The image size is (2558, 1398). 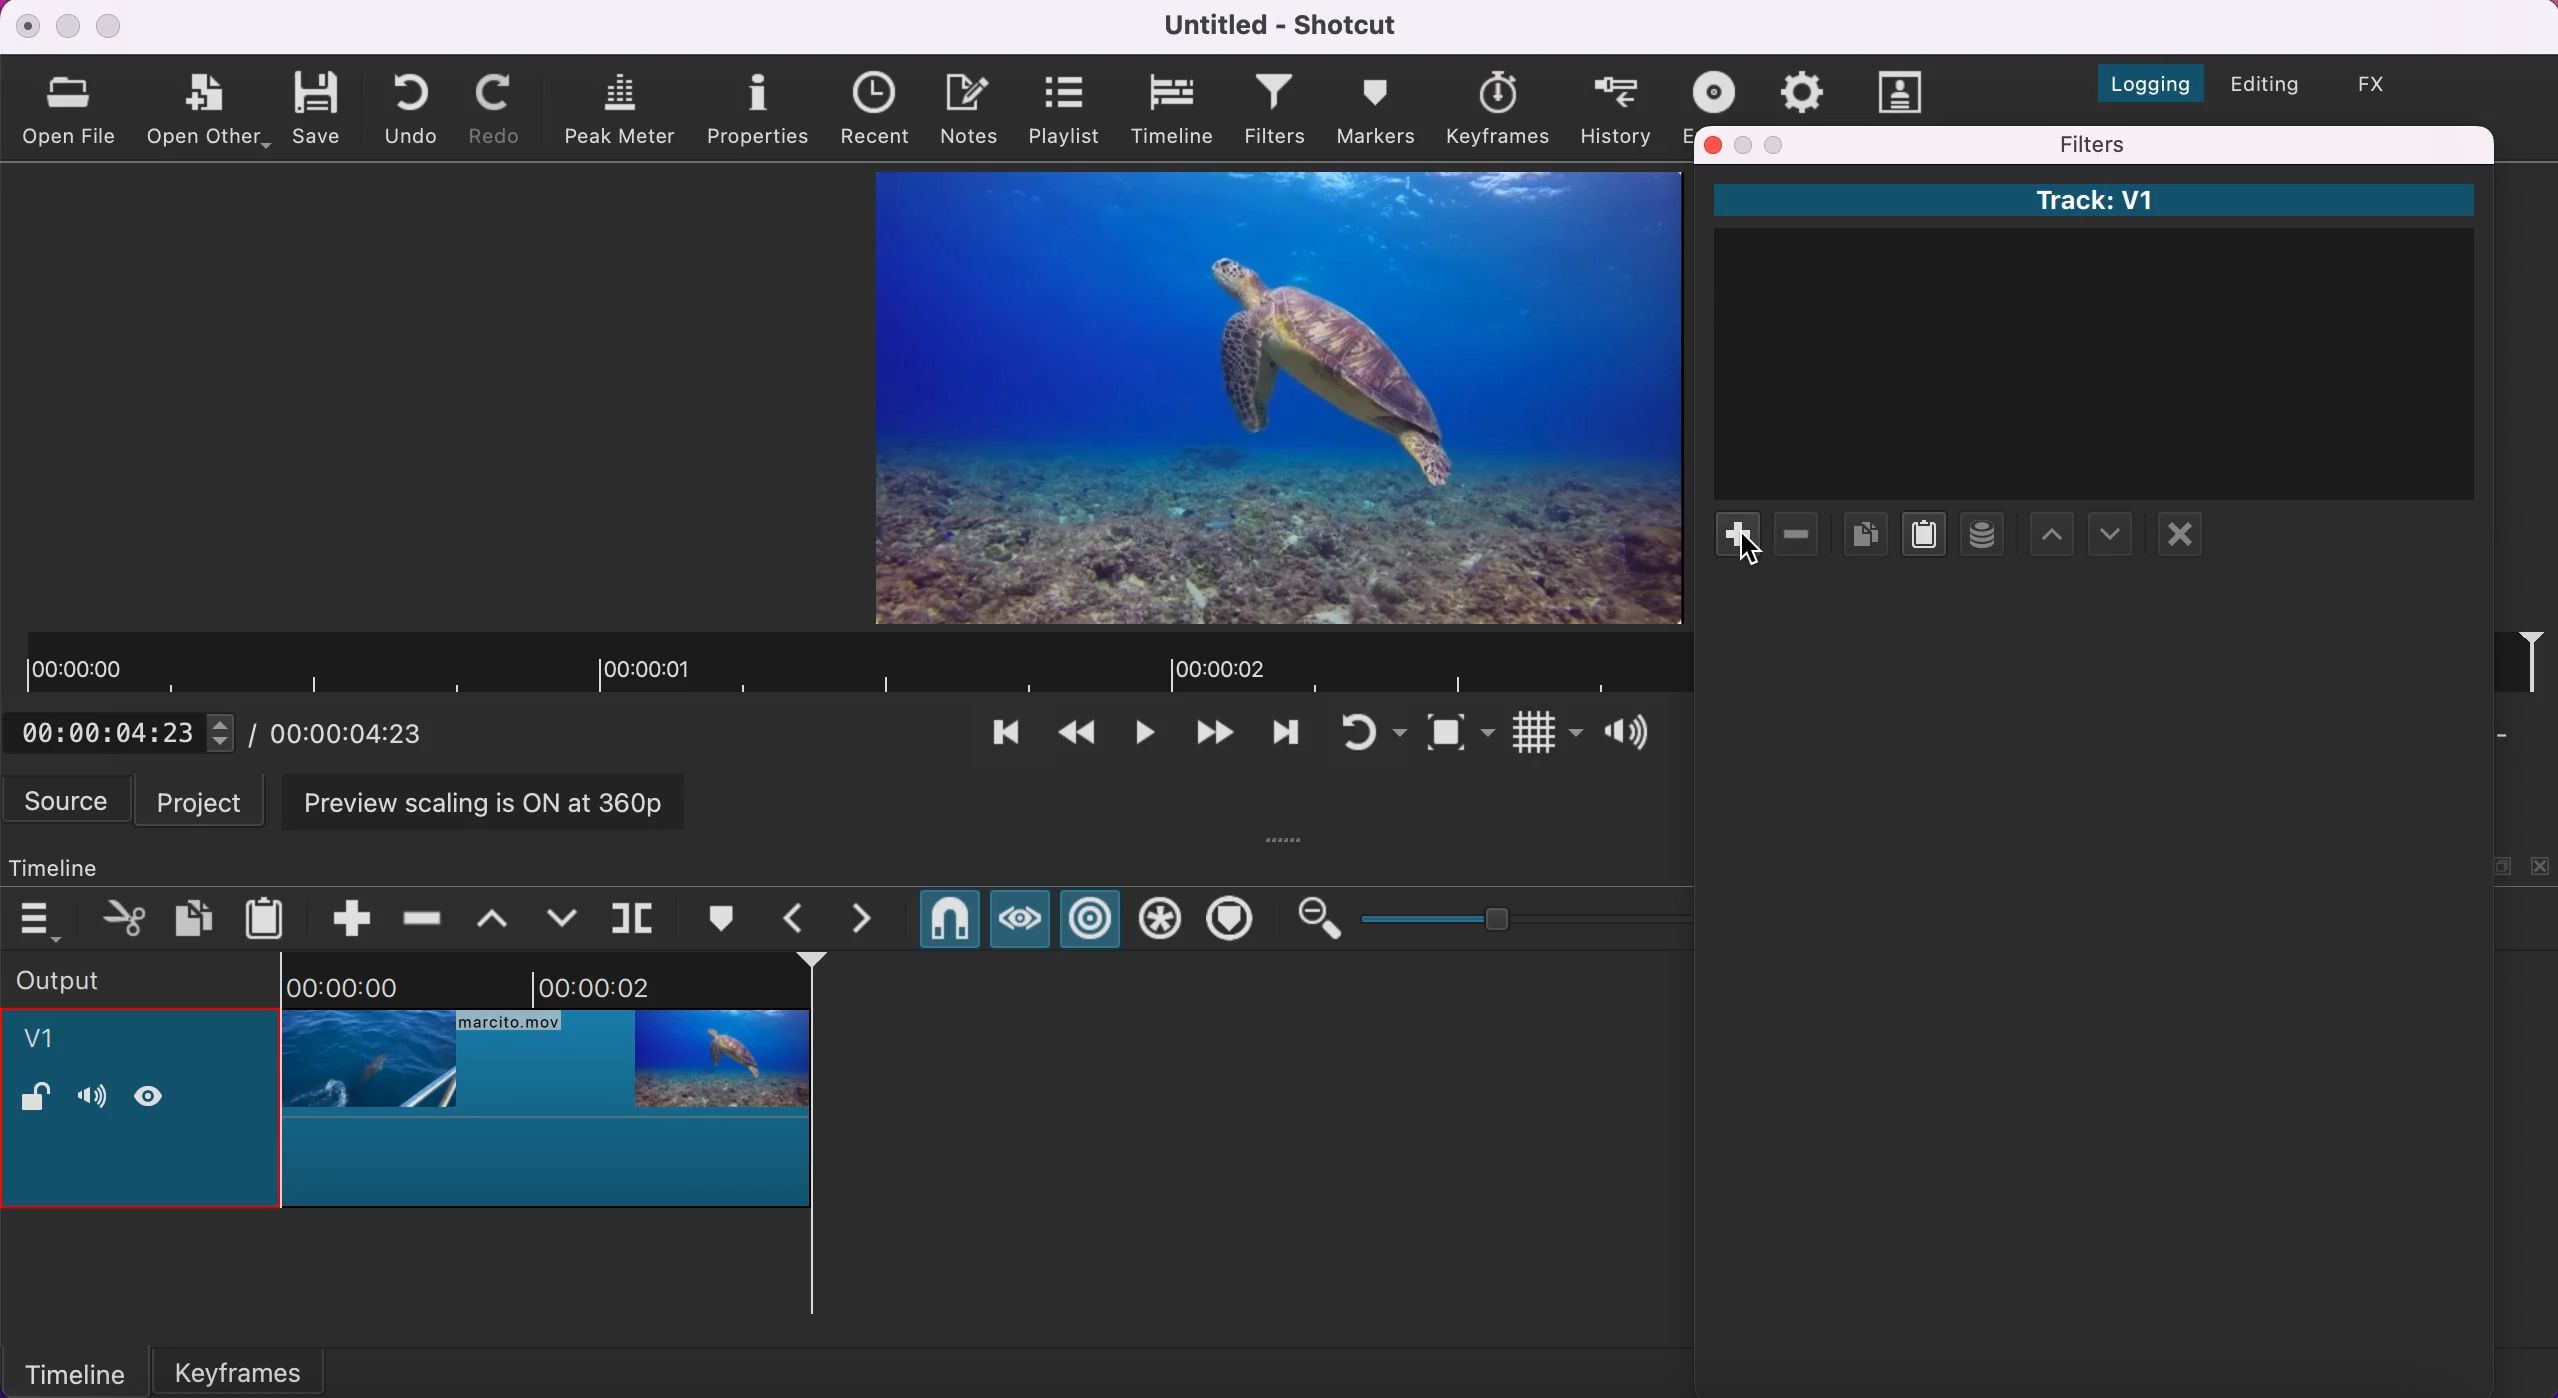 What do you see at coordinates (417, 107) in the screenshot?
I see `undo` at bounding box center [417, 107].